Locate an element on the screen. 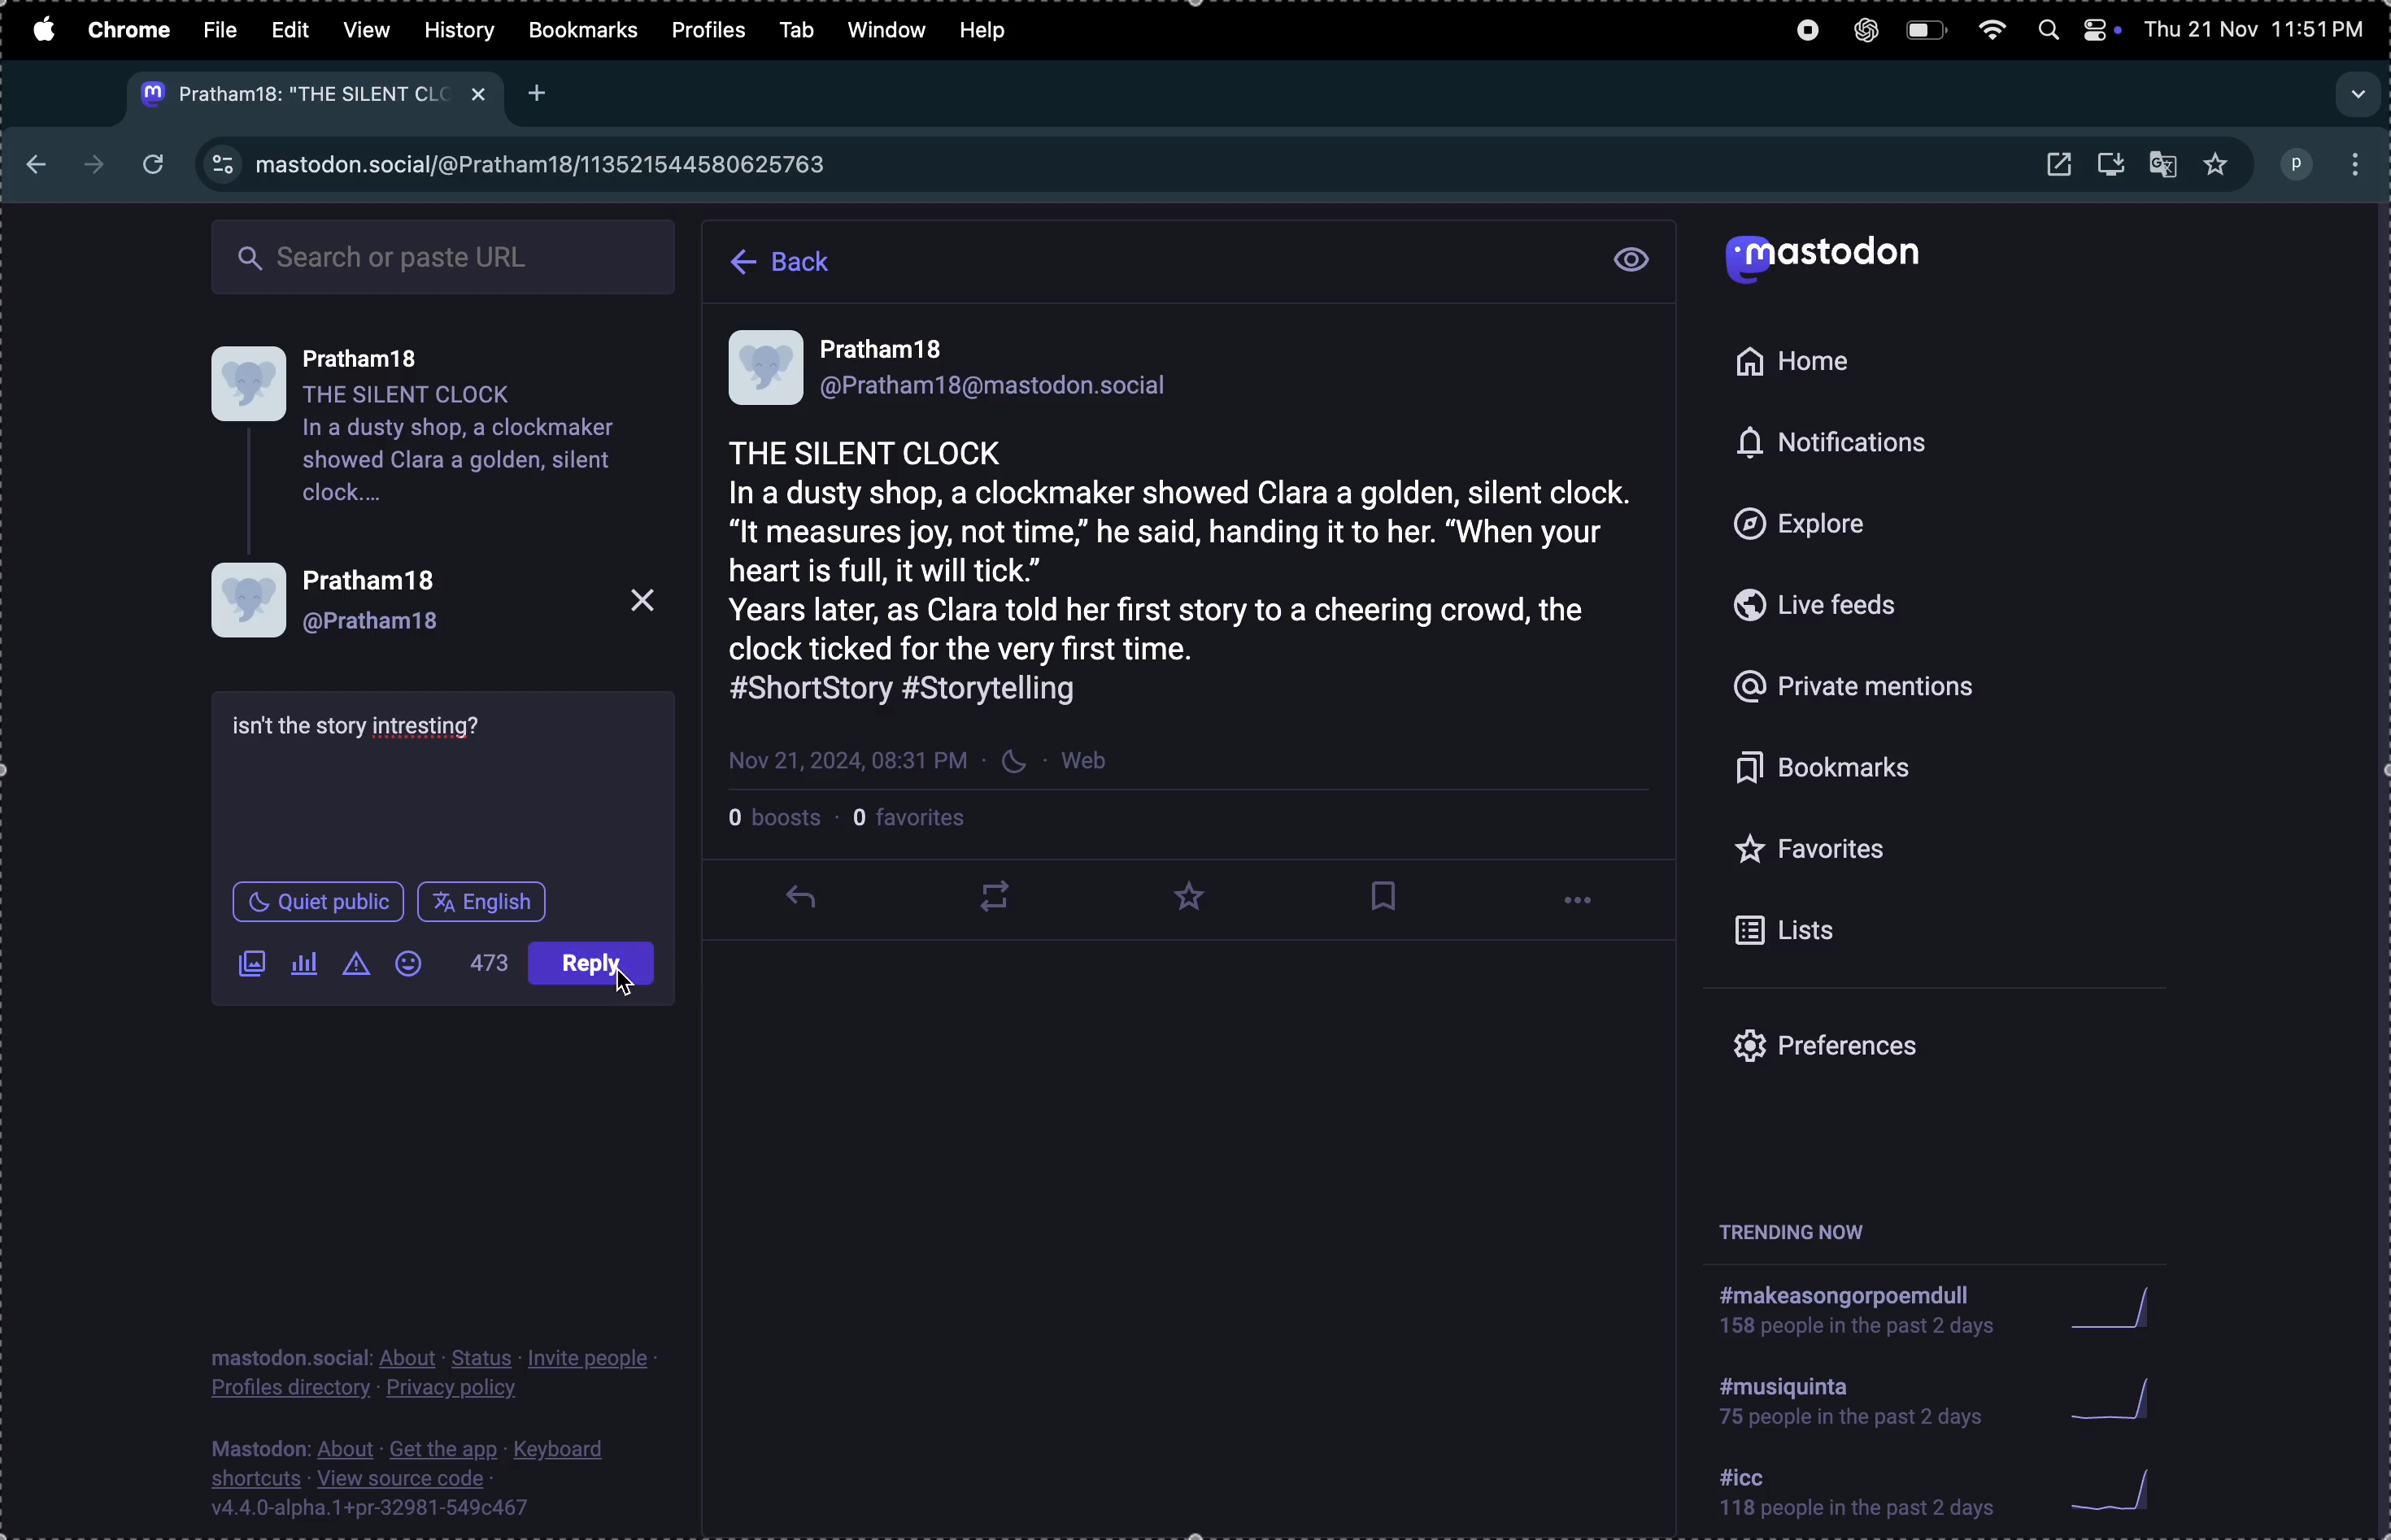 This screenshot has width=2391, height=1540. translate is located at coordinates (2166, 162).